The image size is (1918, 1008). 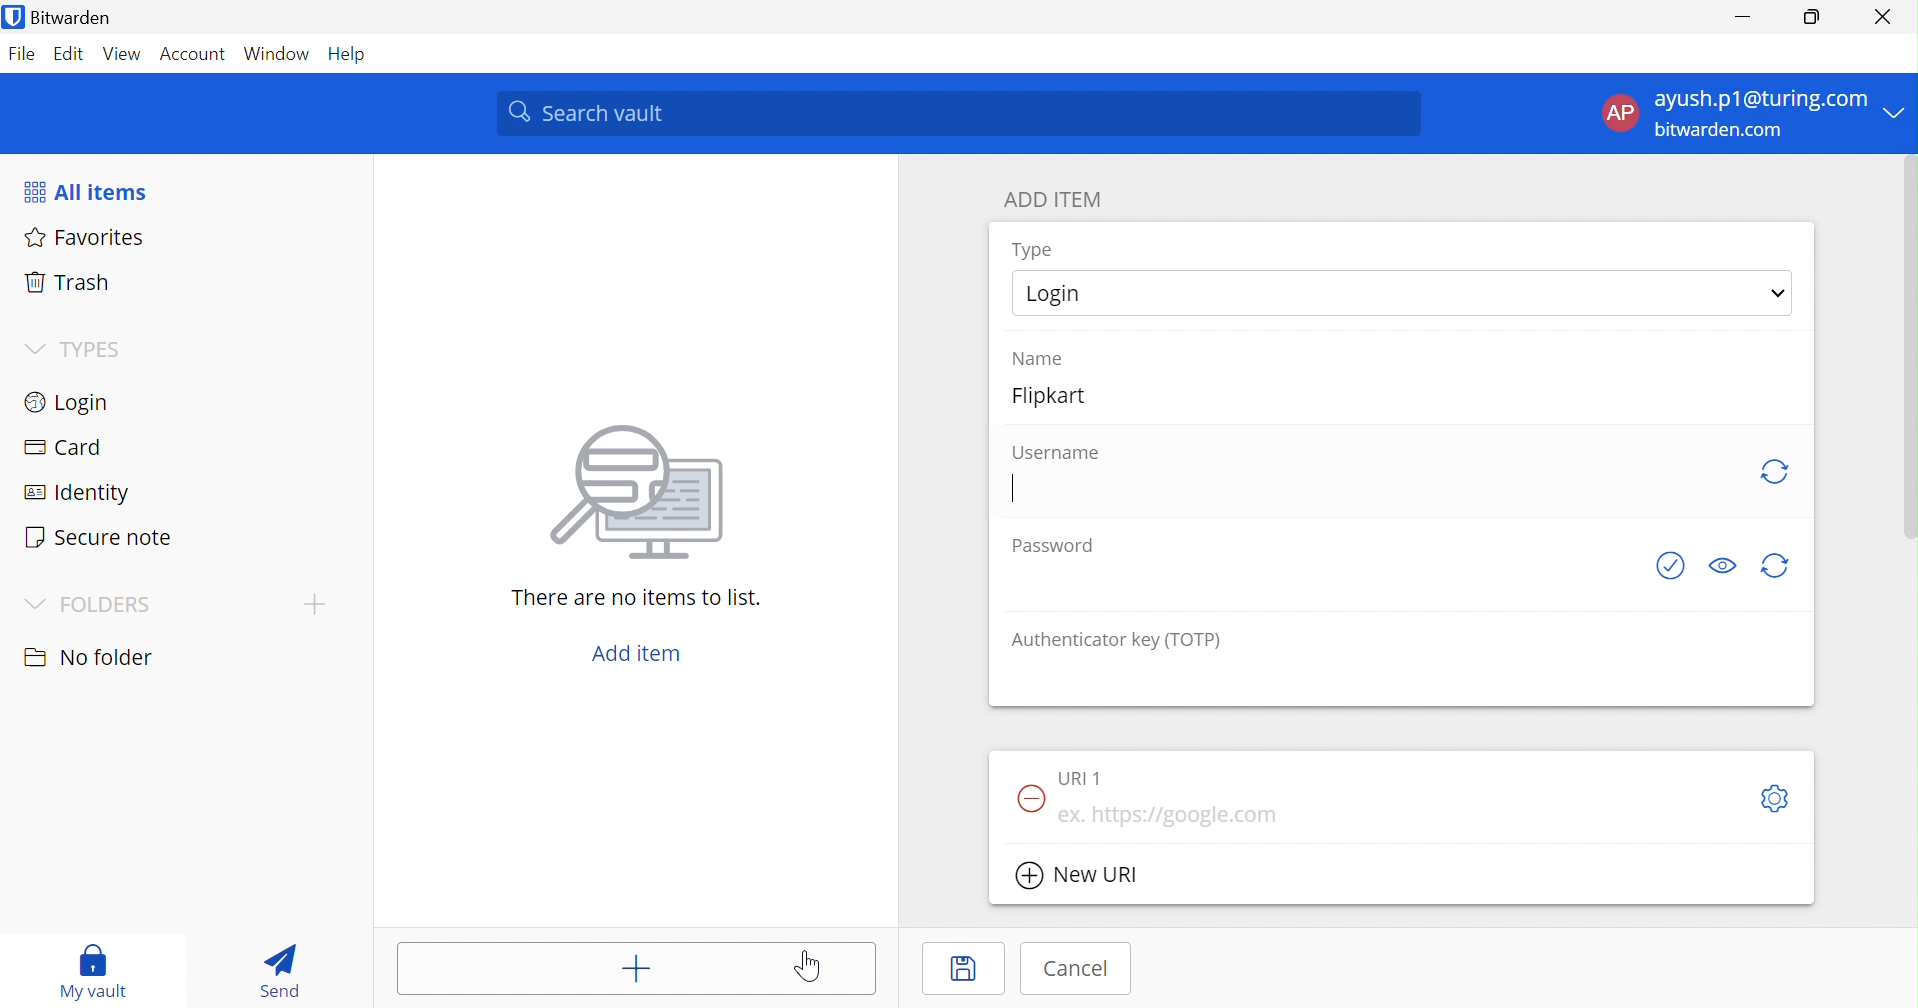 I want to click on There are no items to list., so click(x=638, y=600).